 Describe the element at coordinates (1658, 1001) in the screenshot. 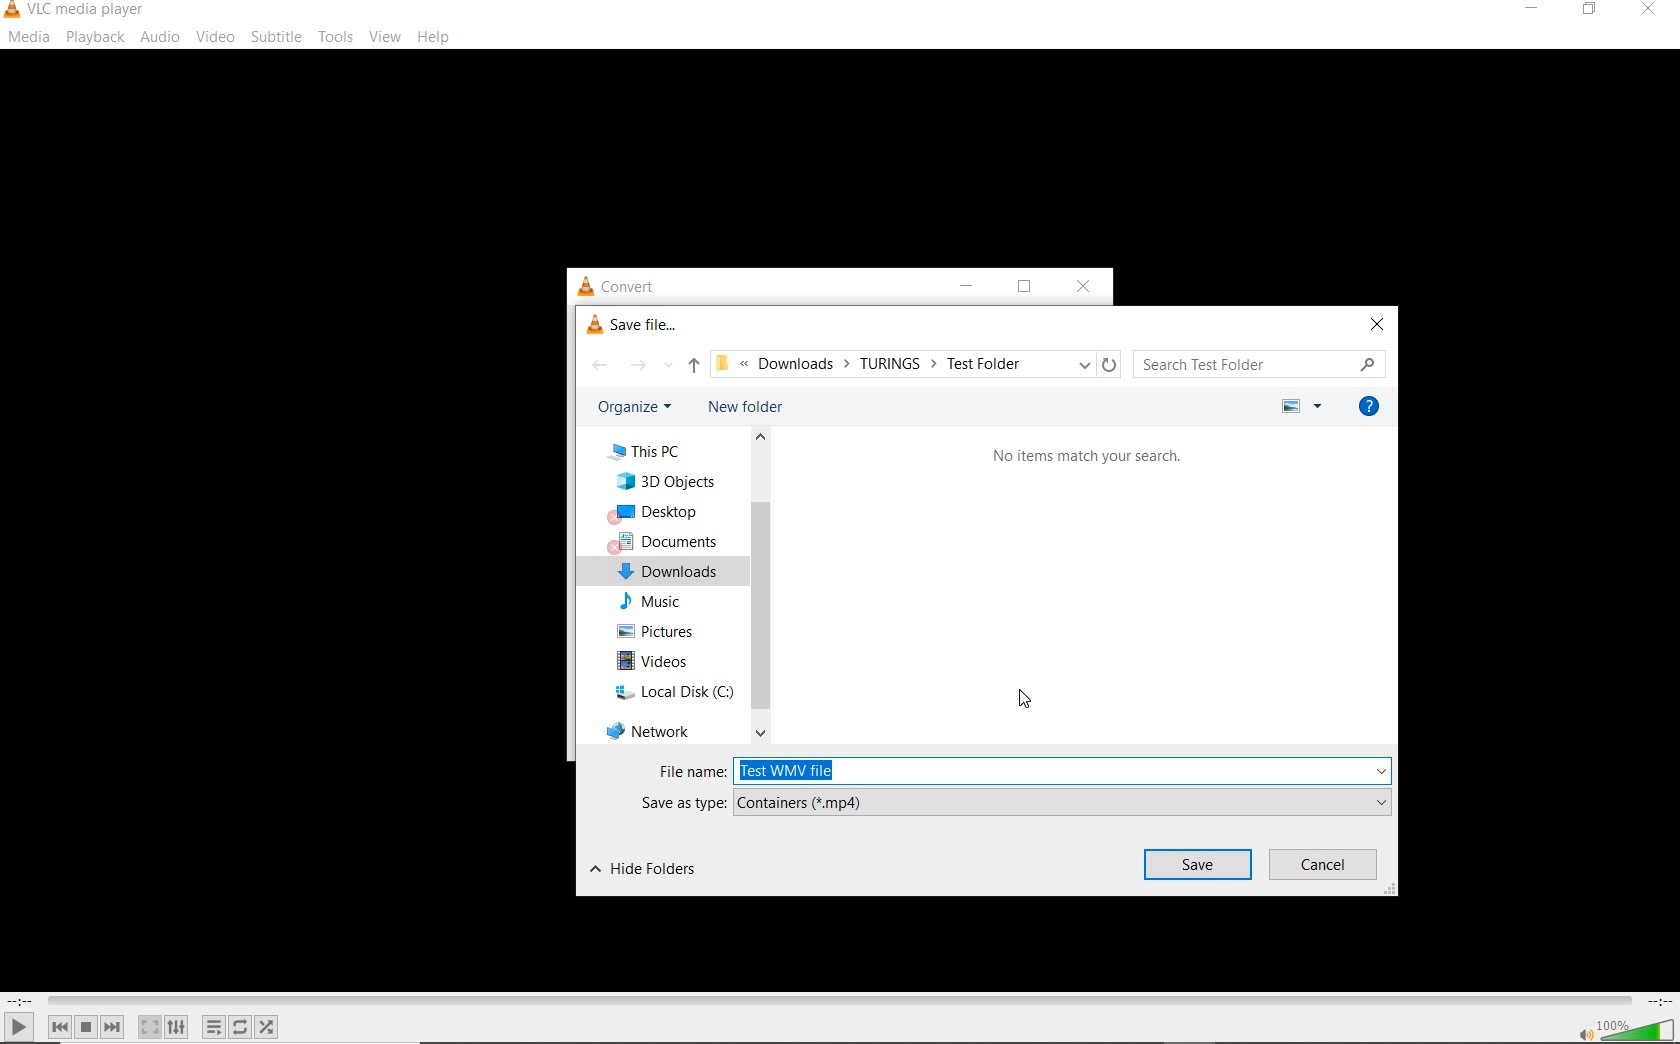

I see `remaining time` at that location.